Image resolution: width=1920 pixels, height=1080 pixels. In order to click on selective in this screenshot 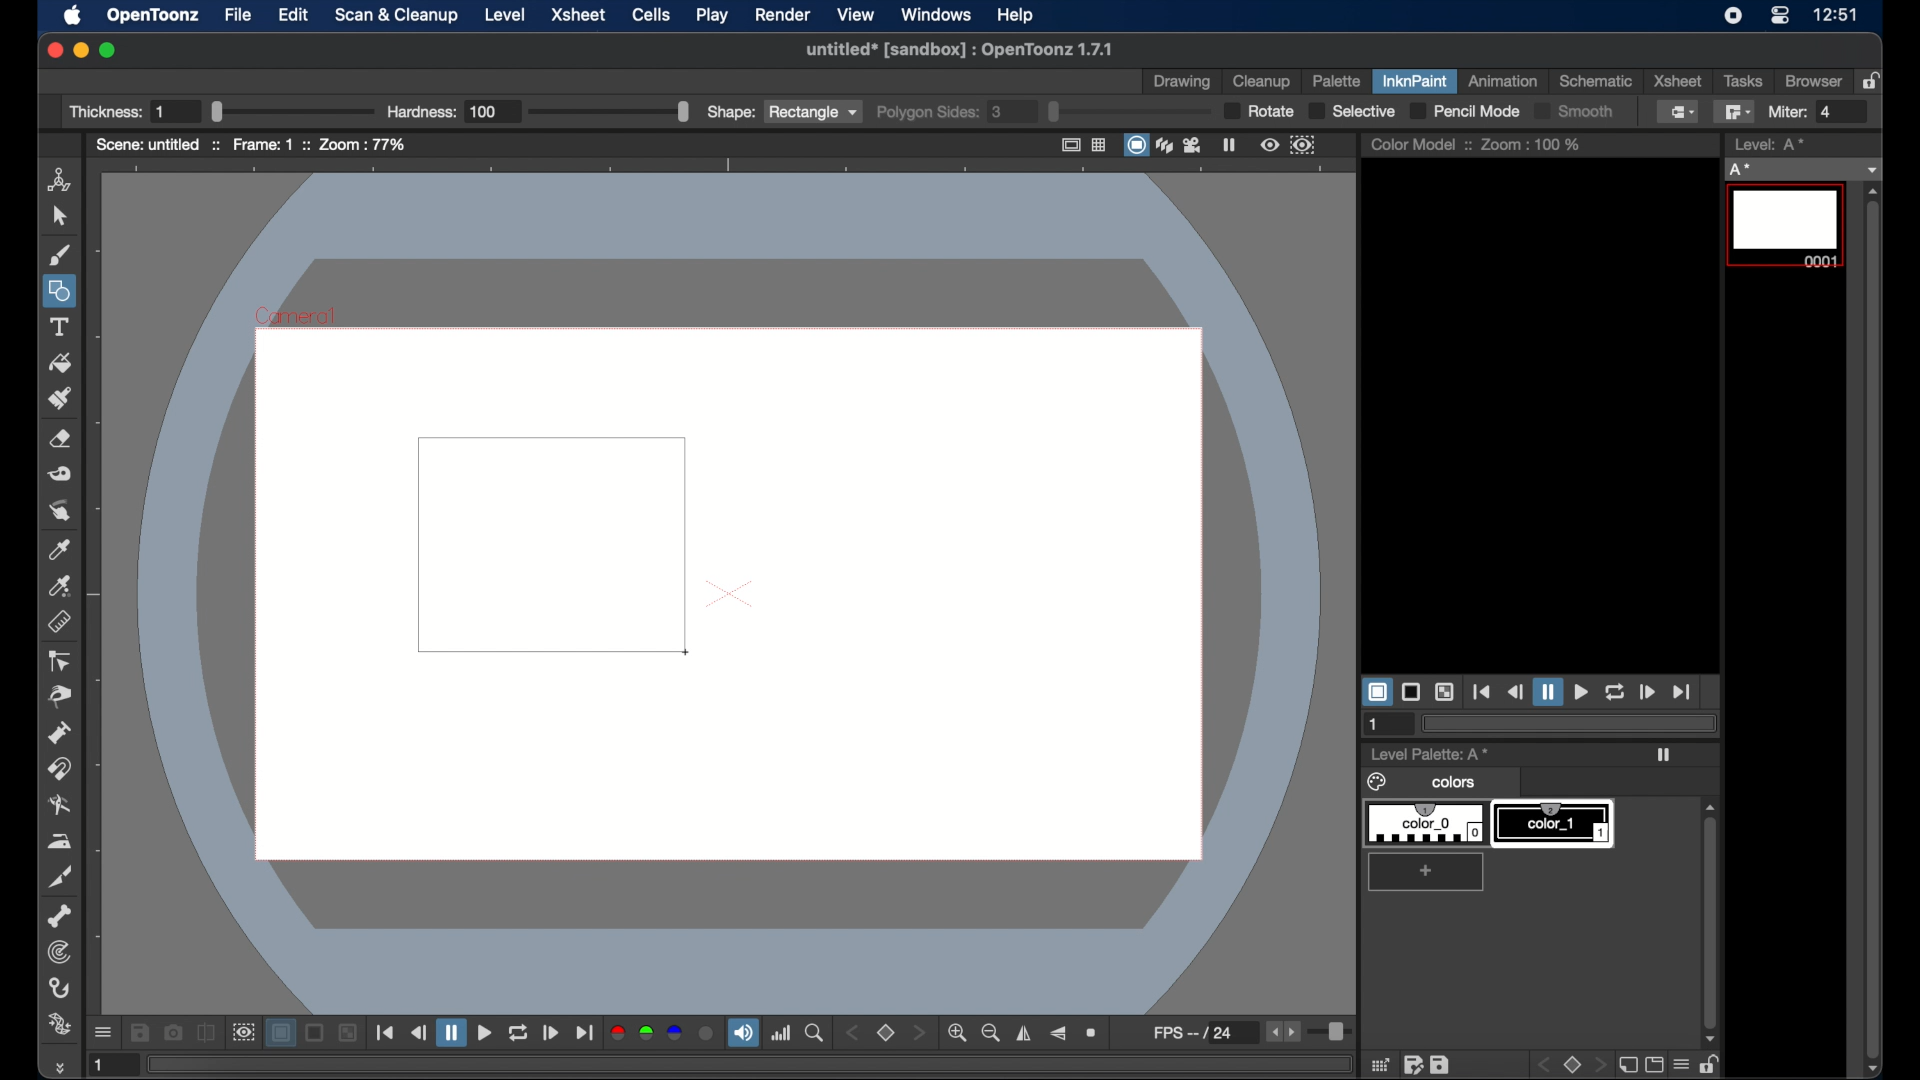, I will do `click(1354, 113)`.